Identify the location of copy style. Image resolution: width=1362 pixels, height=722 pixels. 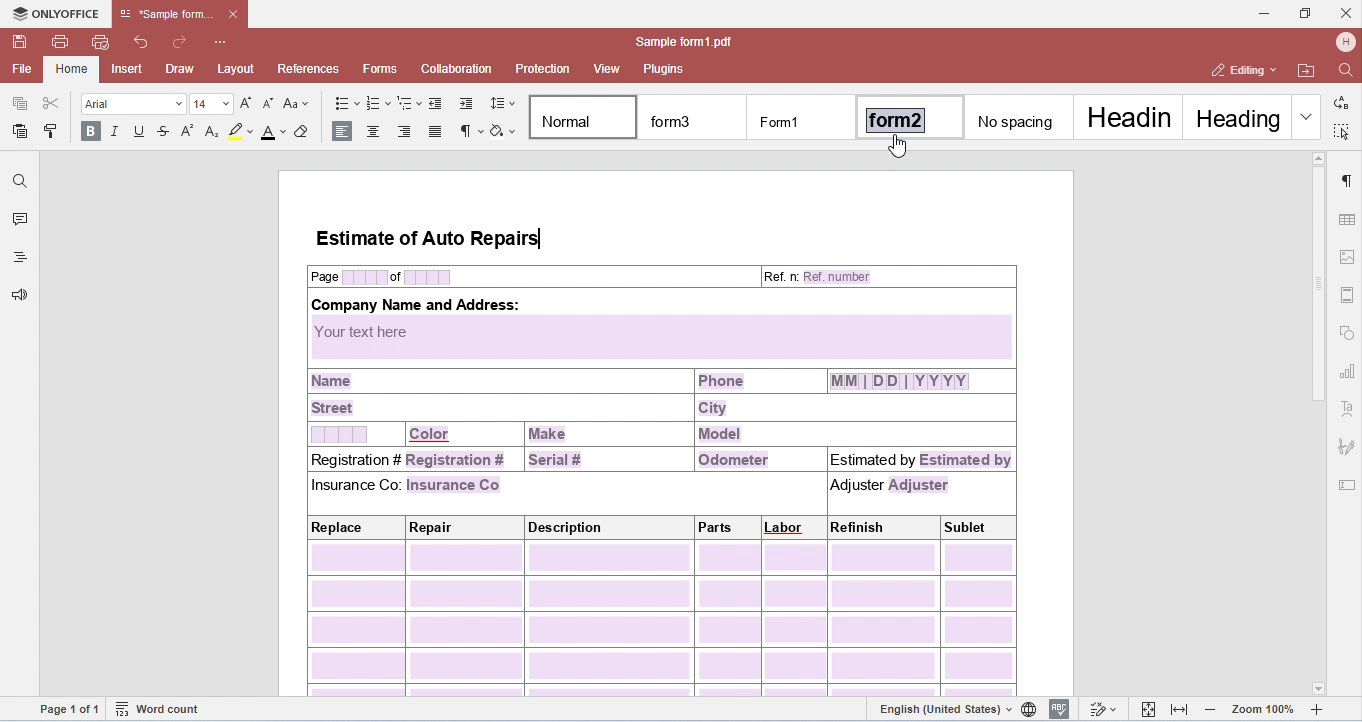
(54, 129).